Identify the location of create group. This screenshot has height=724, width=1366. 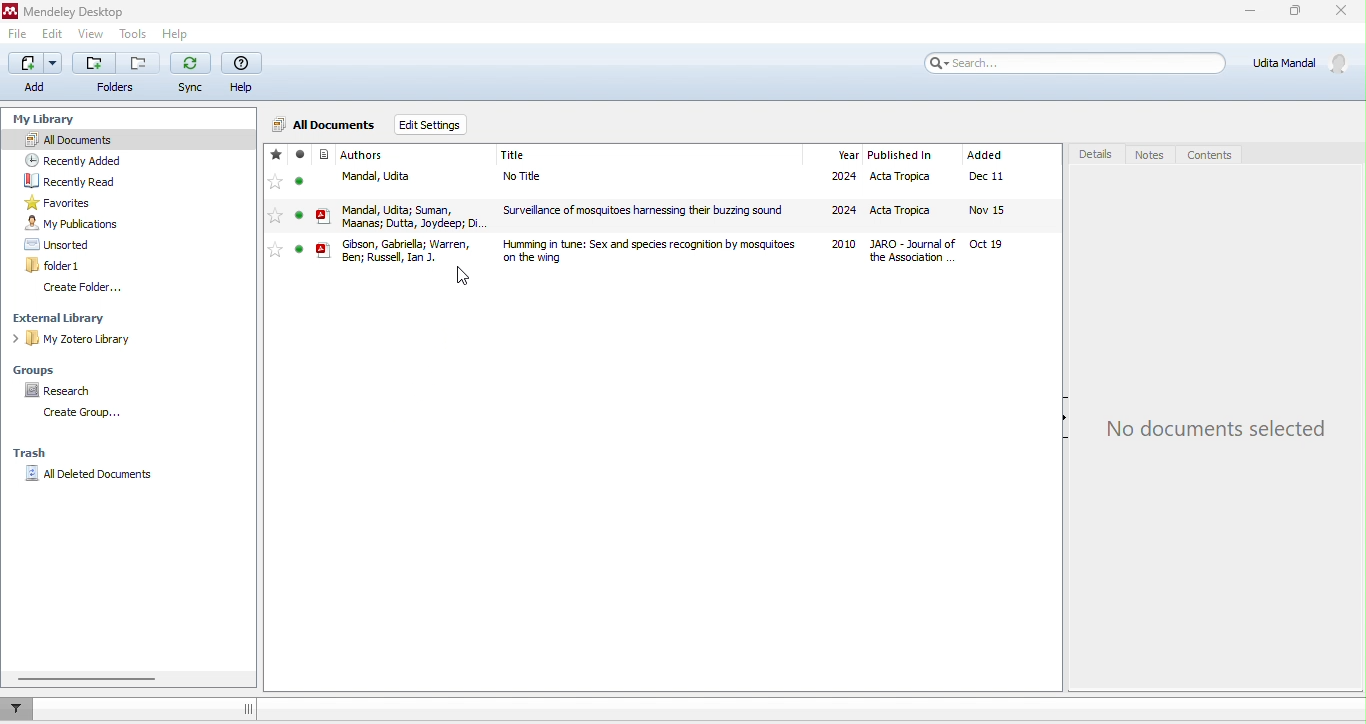
(78, 413).